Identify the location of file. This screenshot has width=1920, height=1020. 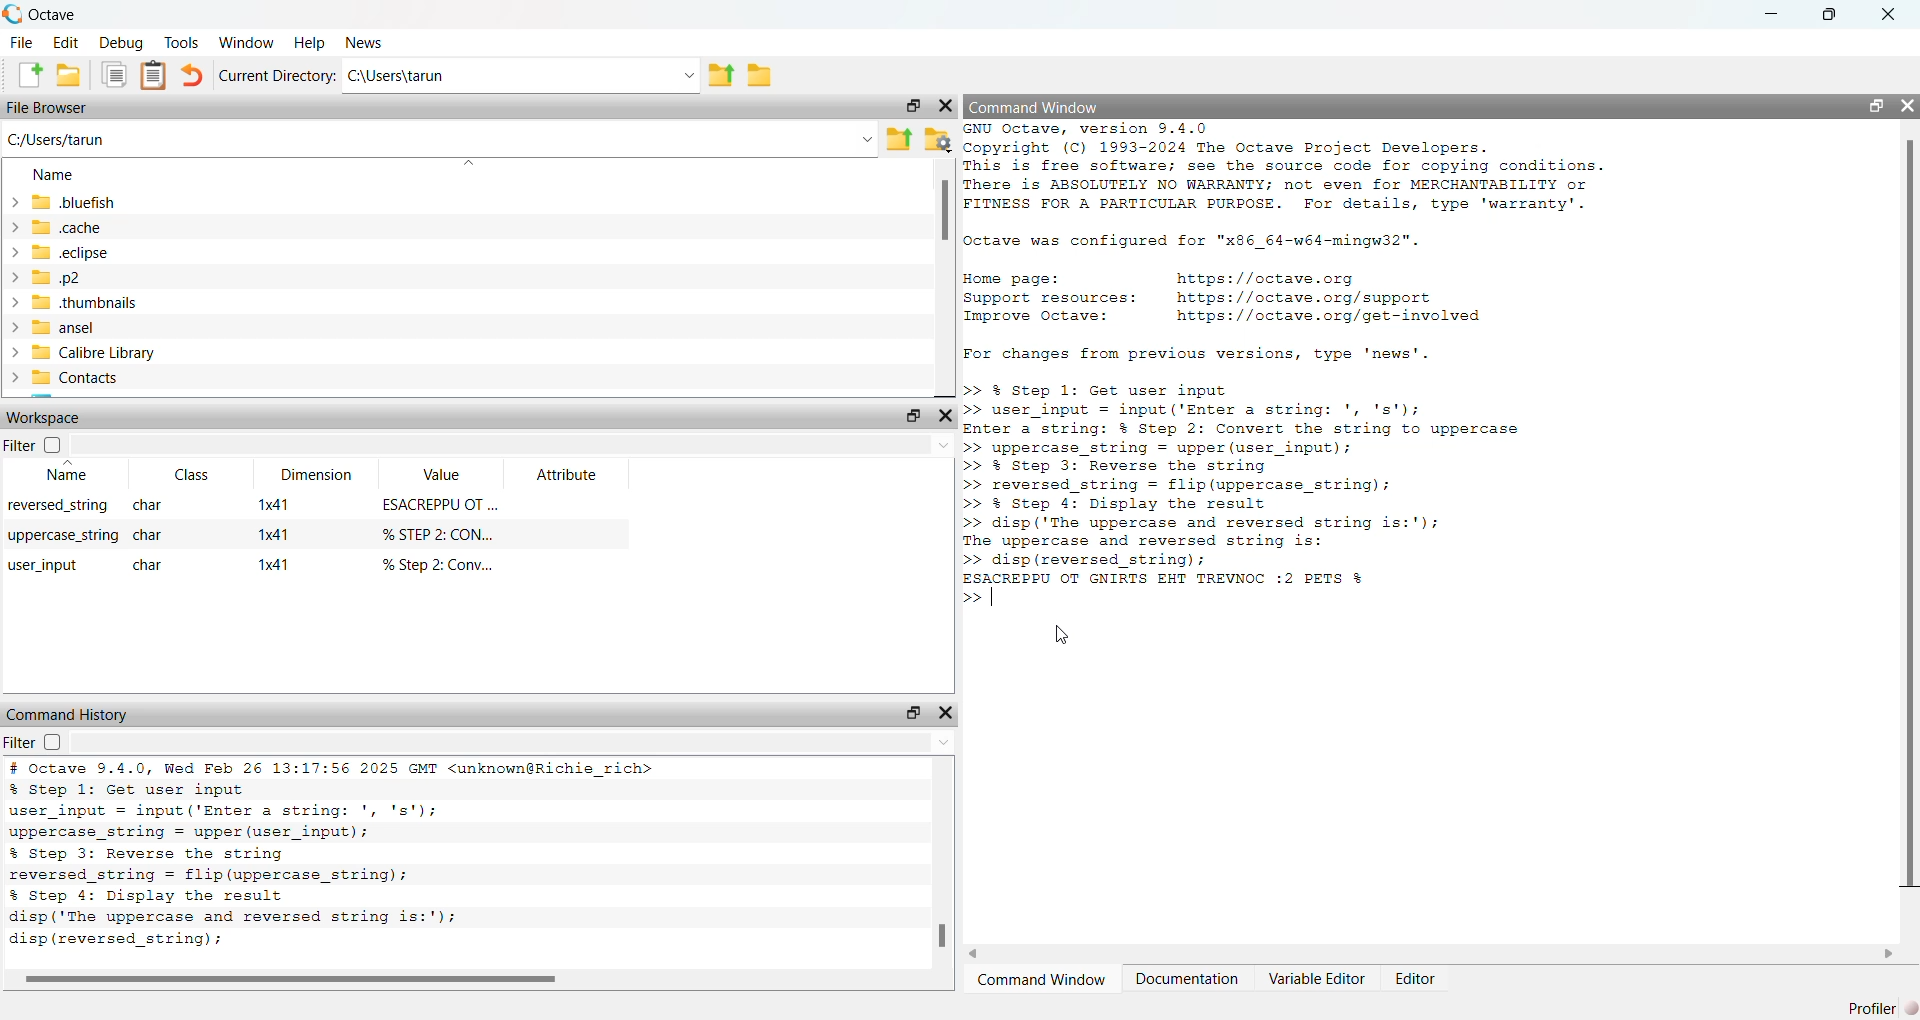
(20, 42).